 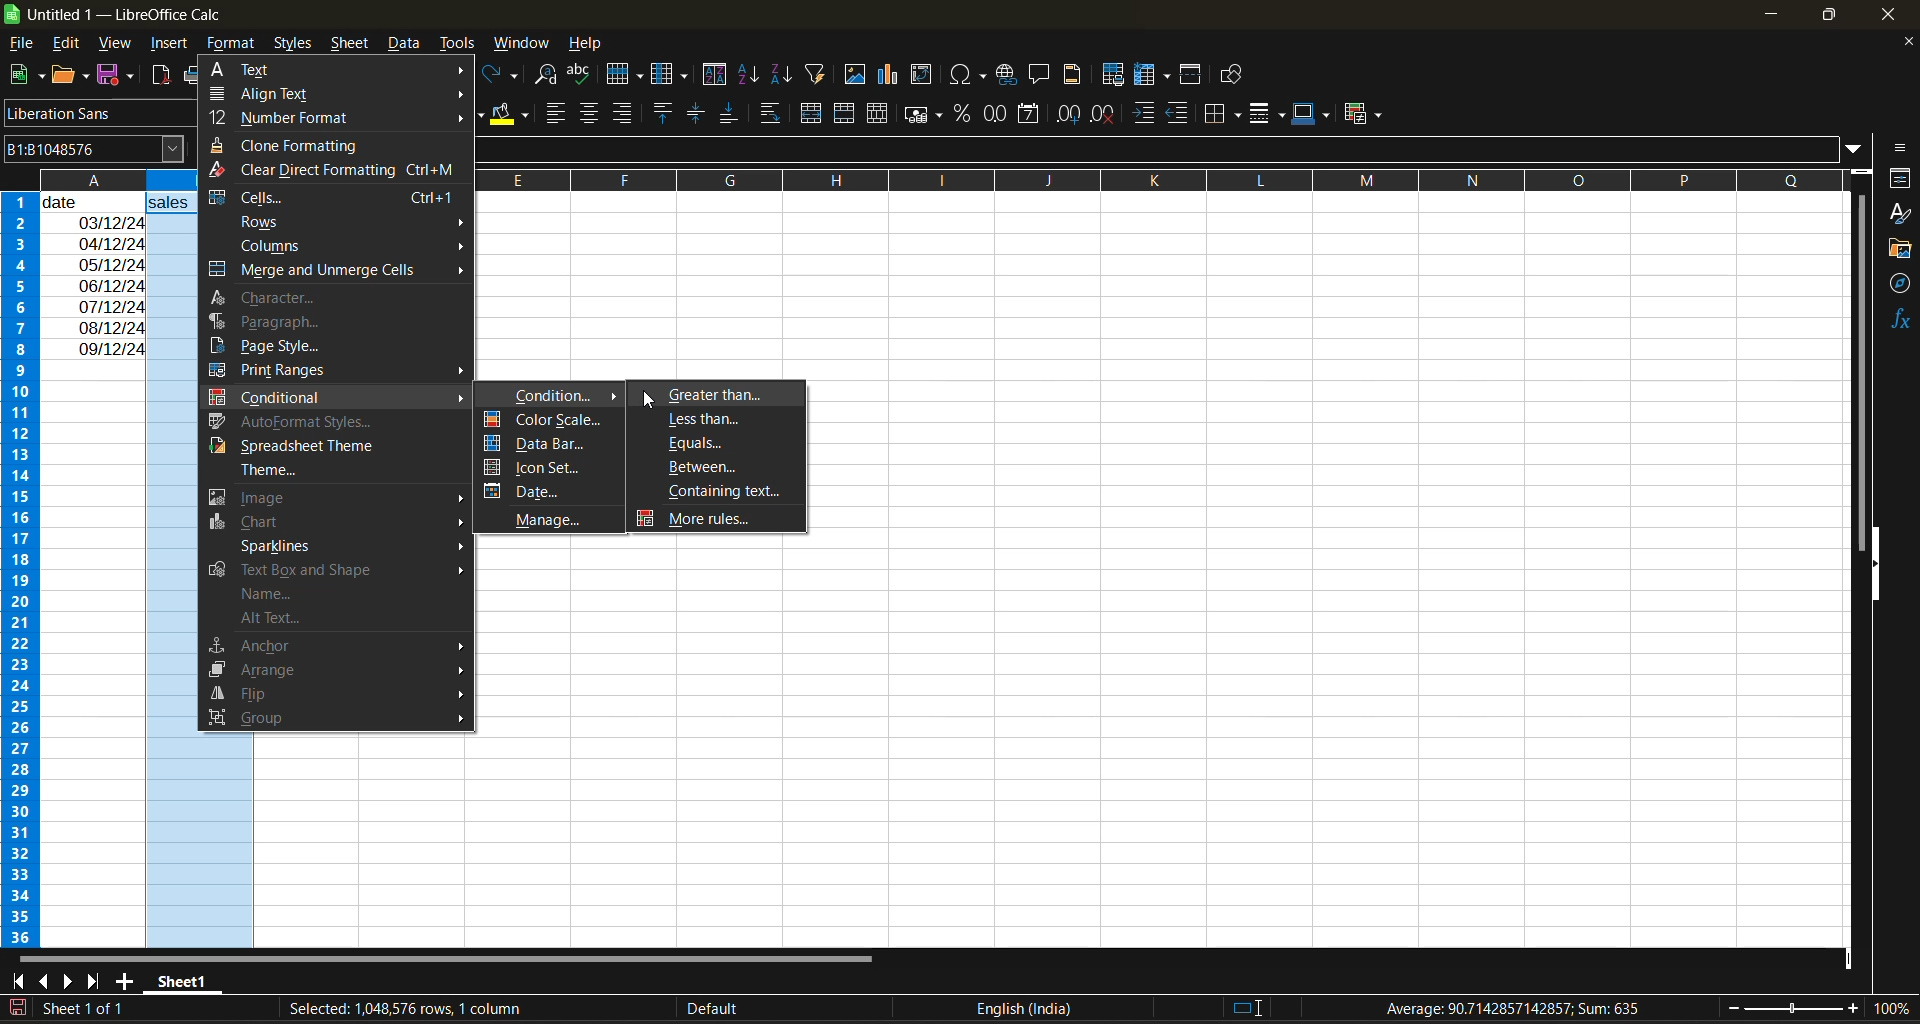 I want to click on cells, so click(x=331, y=196).